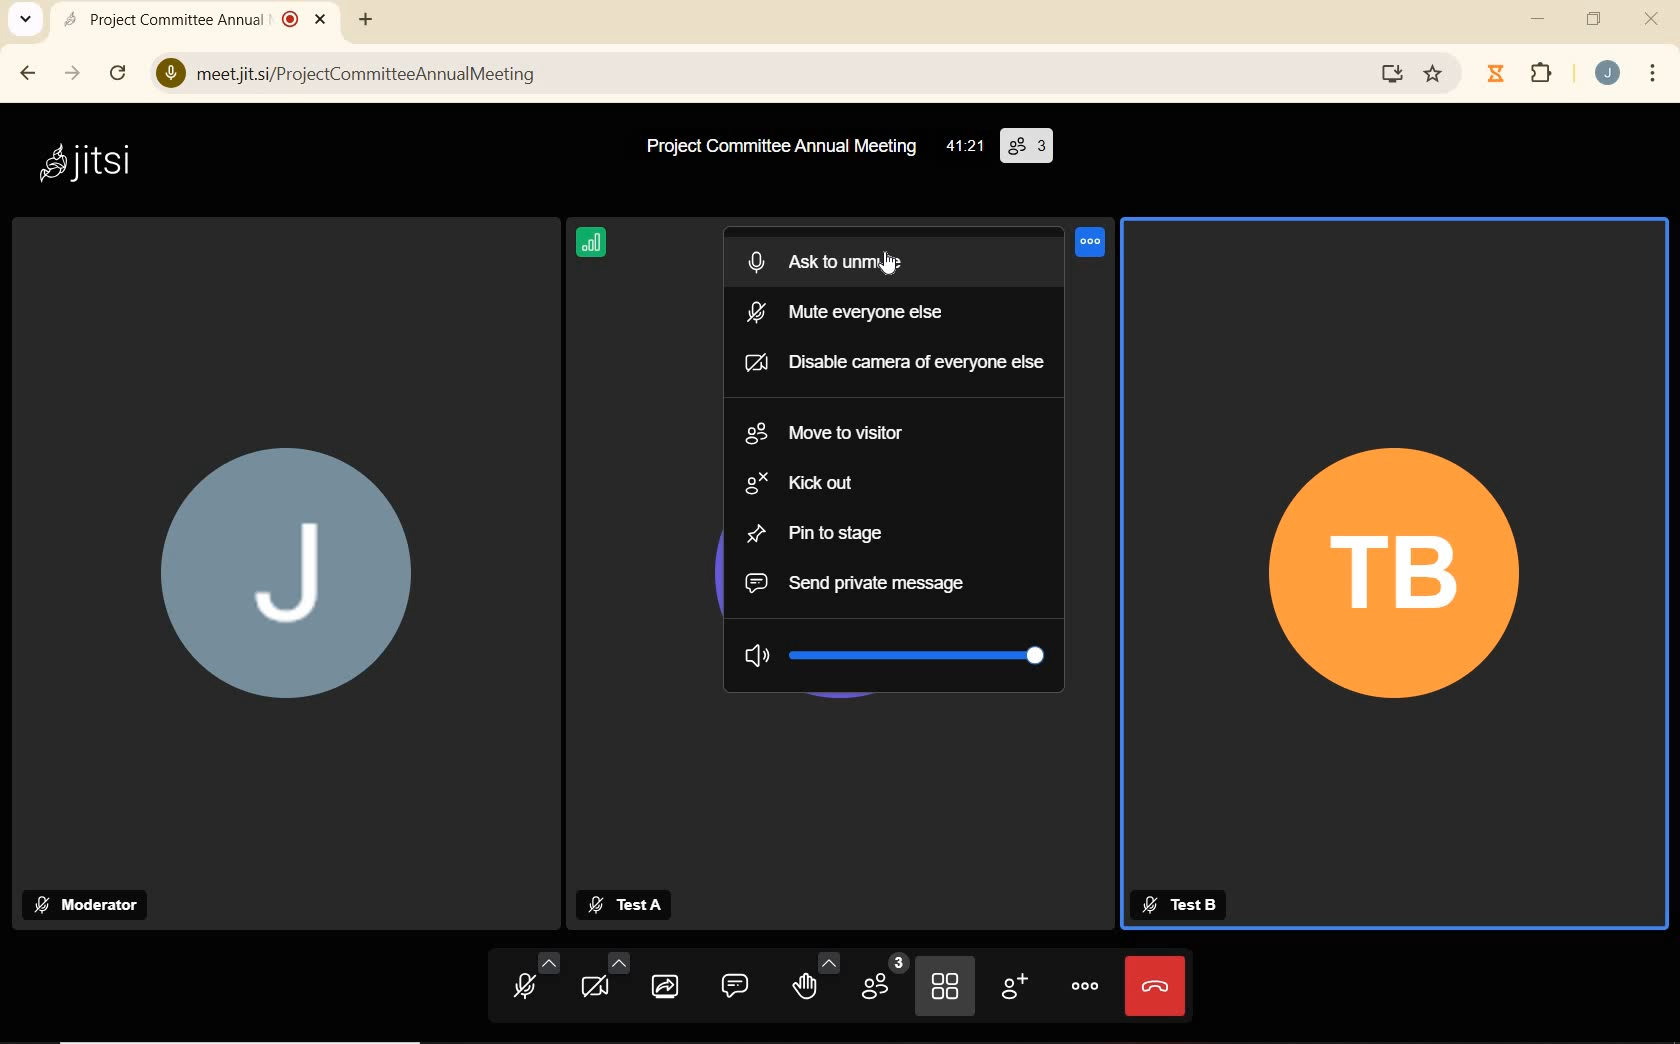 This screenshot has height=1044, width=1680. I want to click on RAISE YOUR HAND, so click(812, 978).